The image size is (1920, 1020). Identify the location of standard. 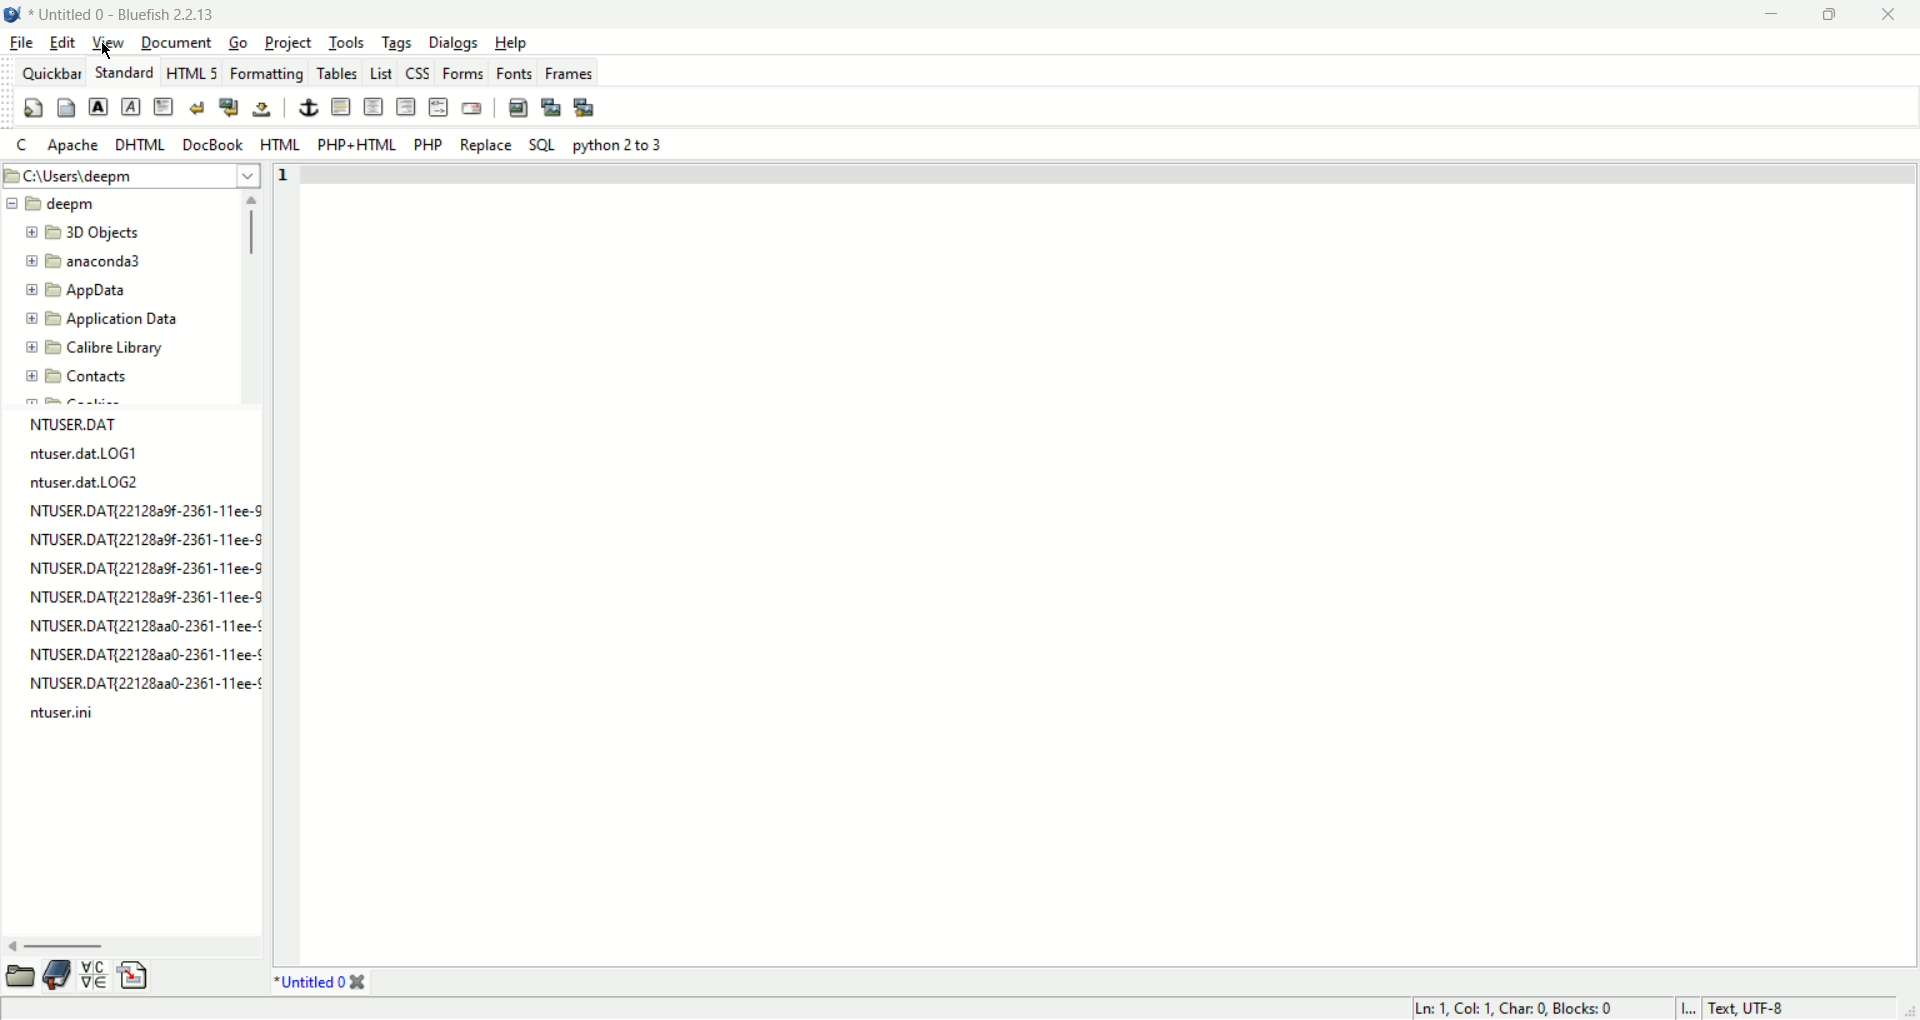
(123, 71).